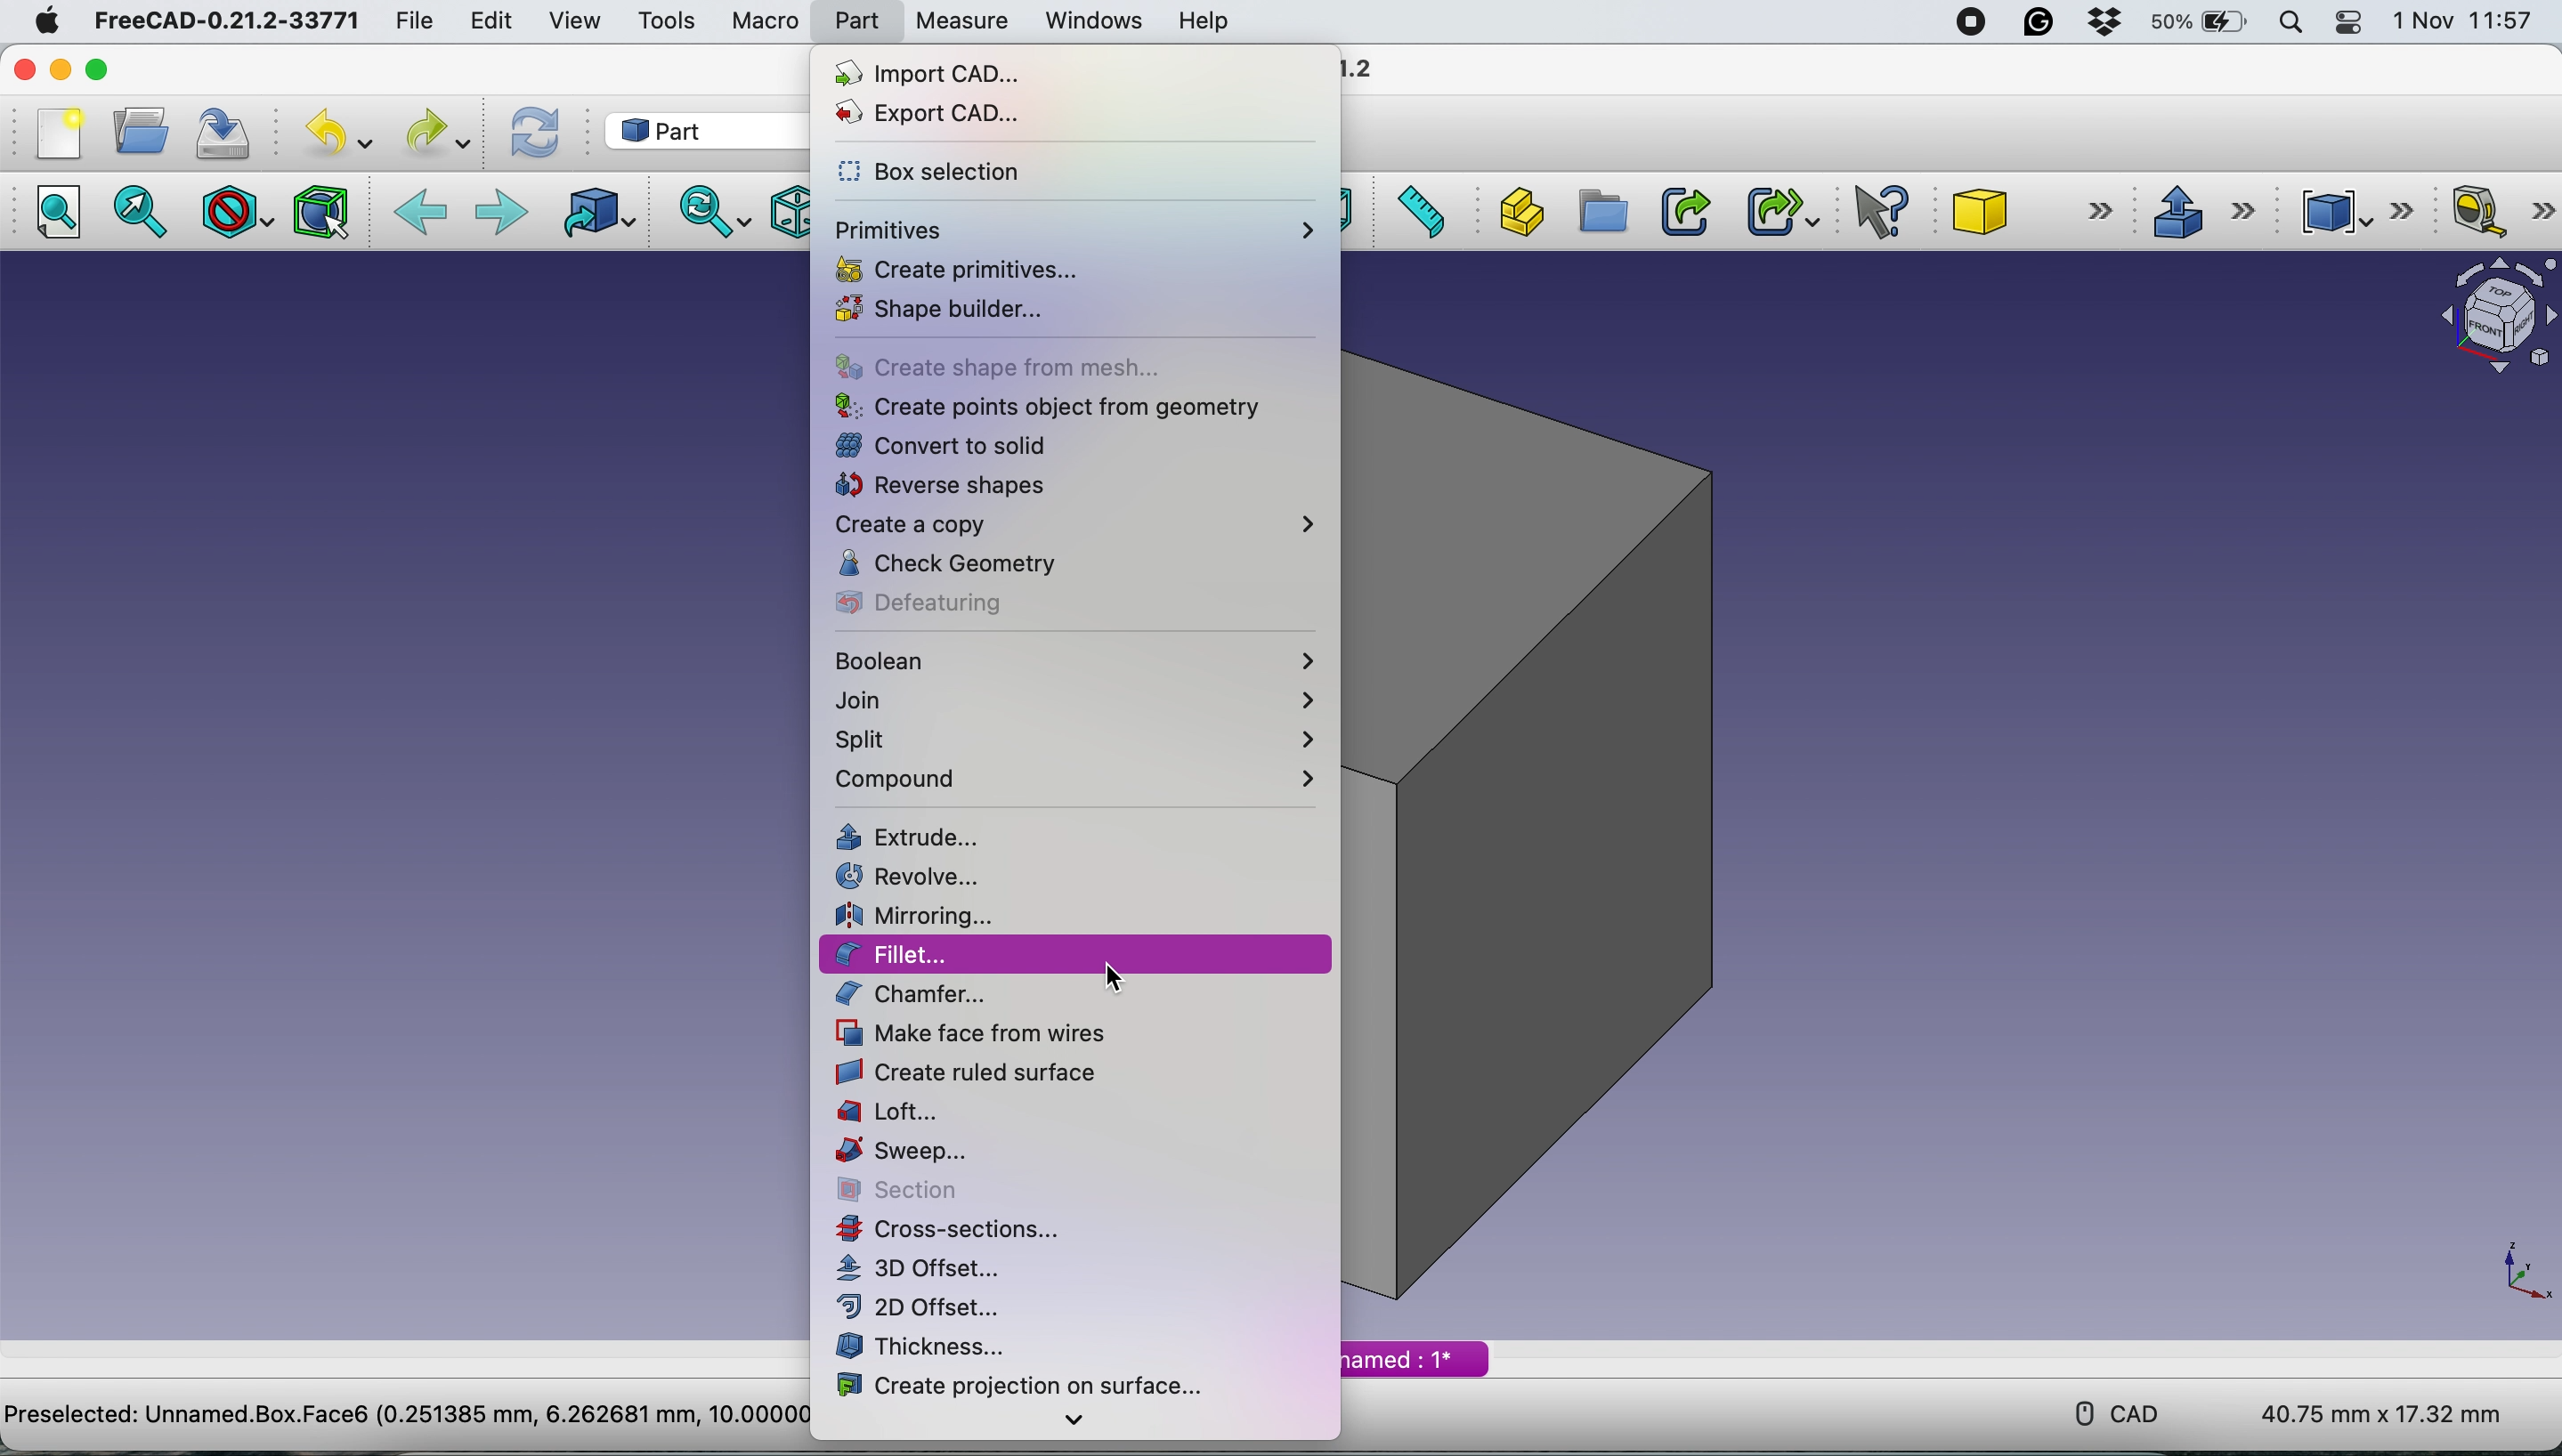 The width and height of the screenshot is (2562, 1456). Describe the element at coordinates (2501, 210) in the screenshot. I see `mesure linear` at that location.